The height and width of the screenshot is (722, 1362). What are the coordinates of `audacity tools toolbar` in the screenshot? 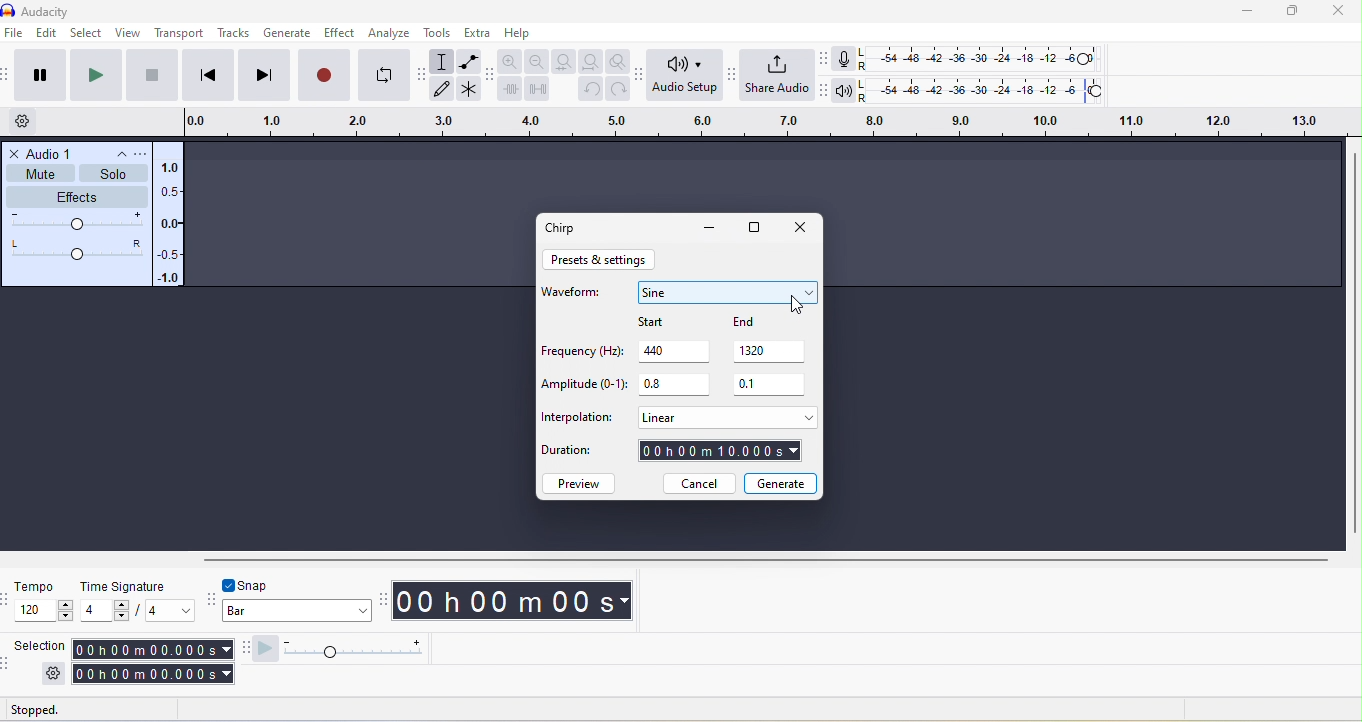 It's located at (424, 81).